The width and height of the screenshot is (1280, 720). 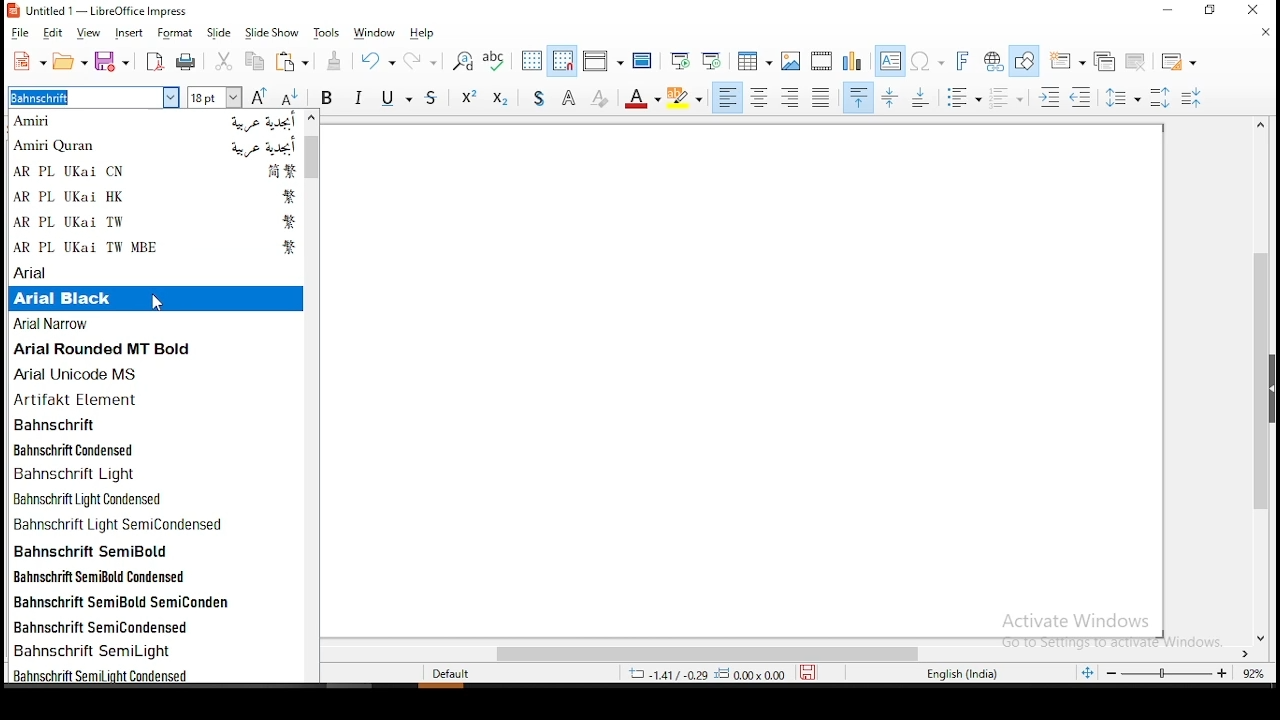 What do you see at coordinates (1067, 57) in the screenshot?
I see `new slide` at bounding box center [1067, 57].